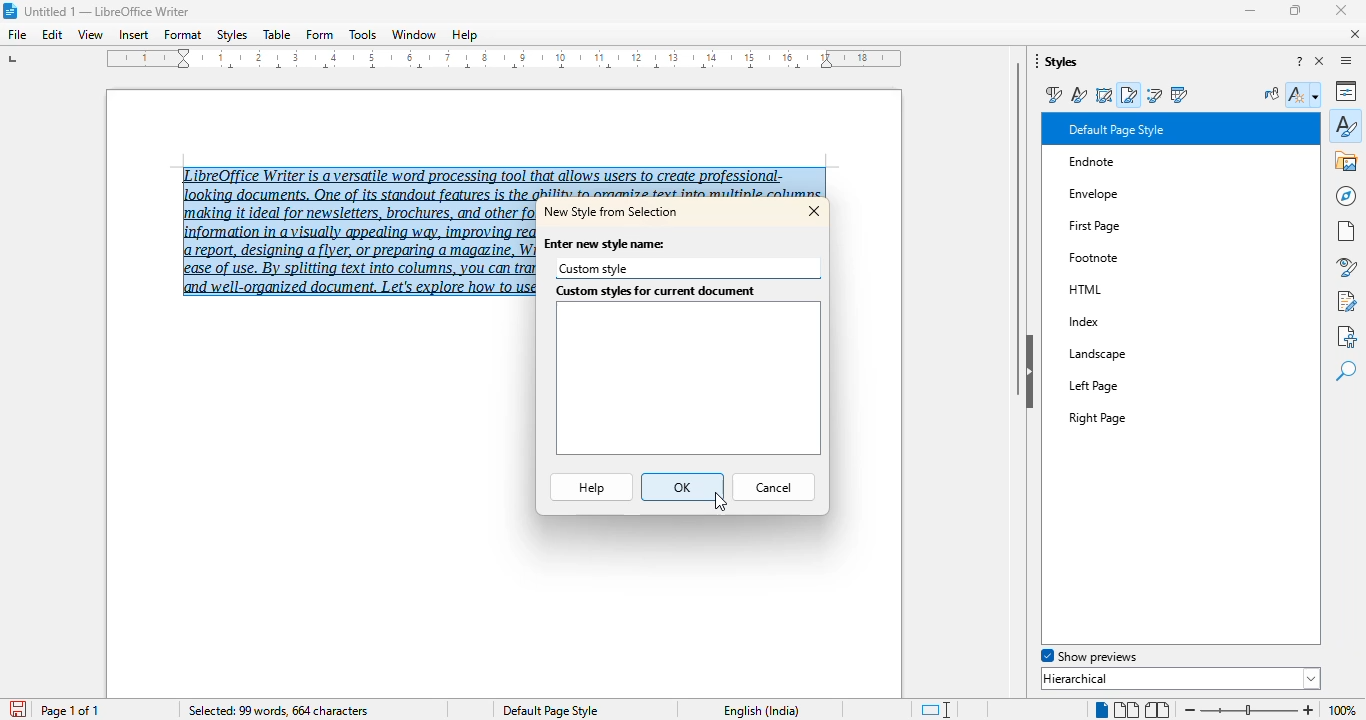 The image size is (1366, 720). What do you see at coordinates (591, 487) in the screenshot?
I see `help` at bounding box center [591, 487].